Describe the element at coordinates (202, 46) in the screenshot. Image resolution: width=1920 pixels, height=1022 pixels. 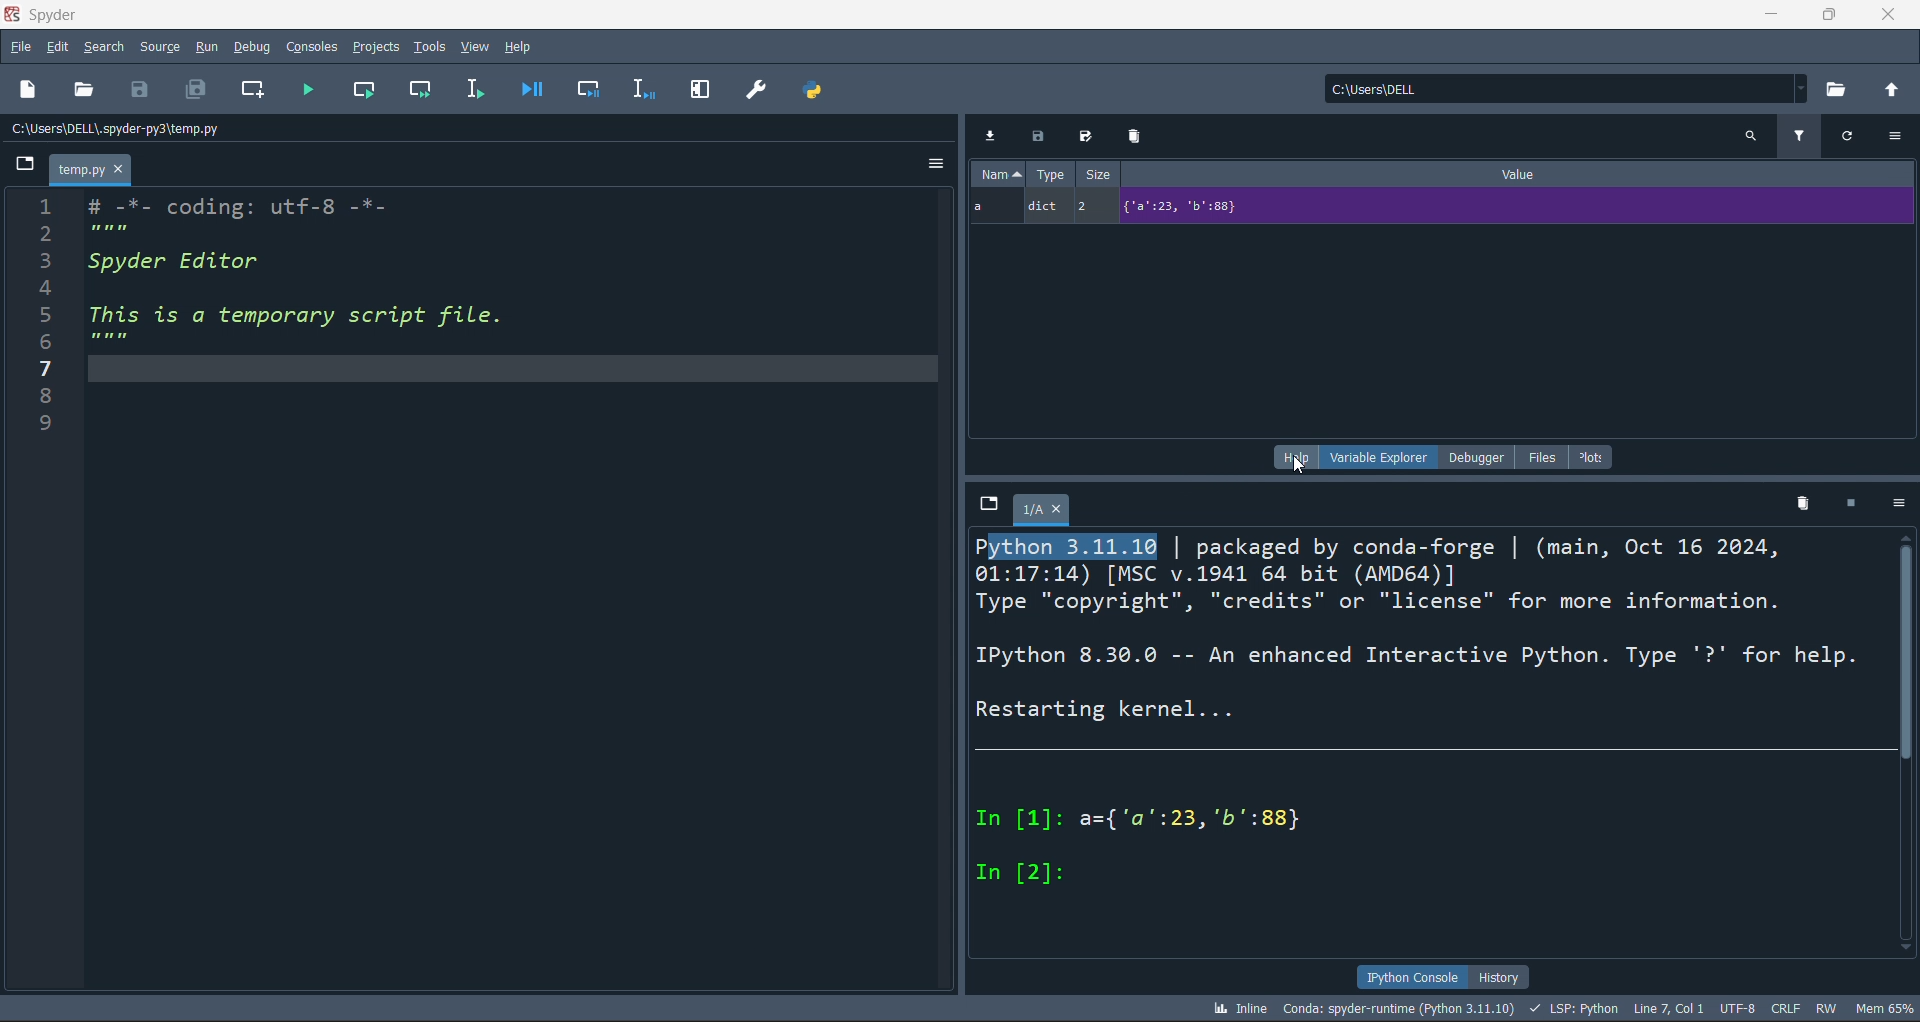
I see `run` at that location.